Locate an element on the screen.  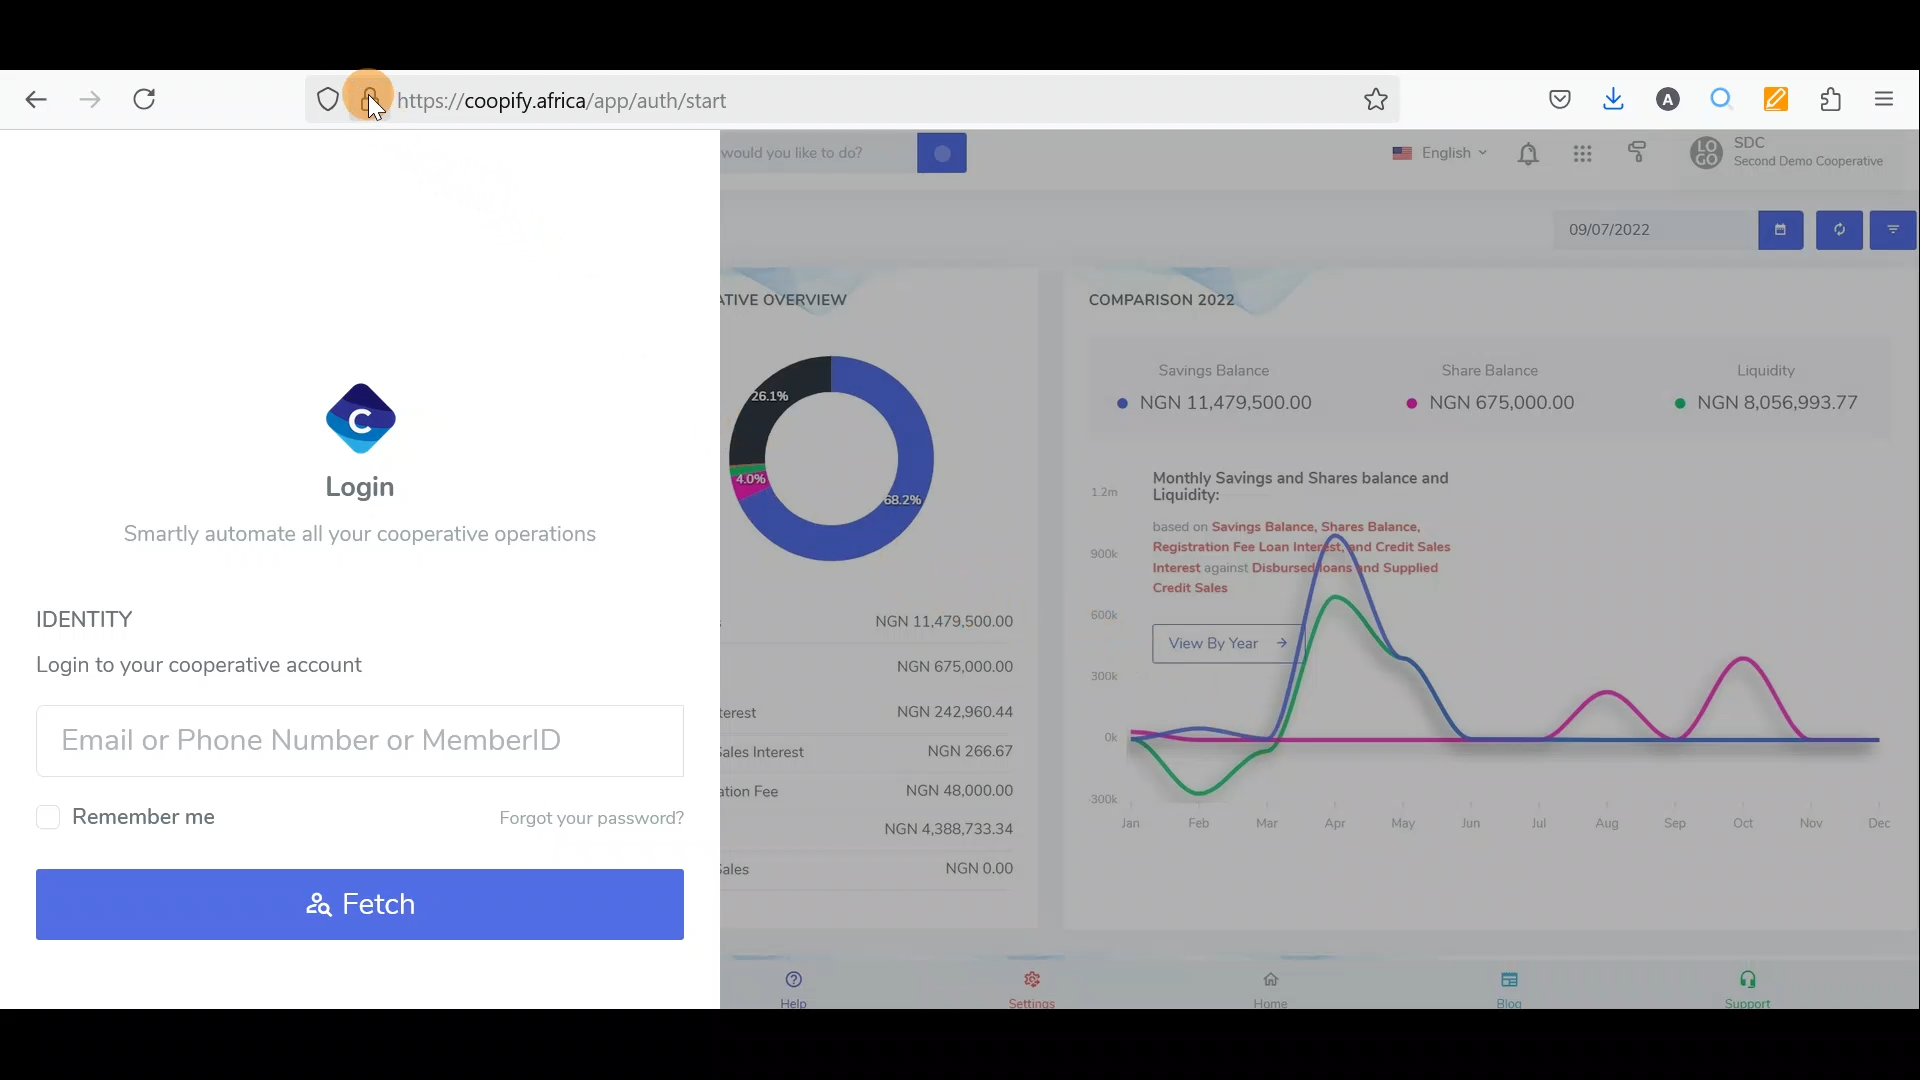
Search bar is located at coordinates (624, 105).